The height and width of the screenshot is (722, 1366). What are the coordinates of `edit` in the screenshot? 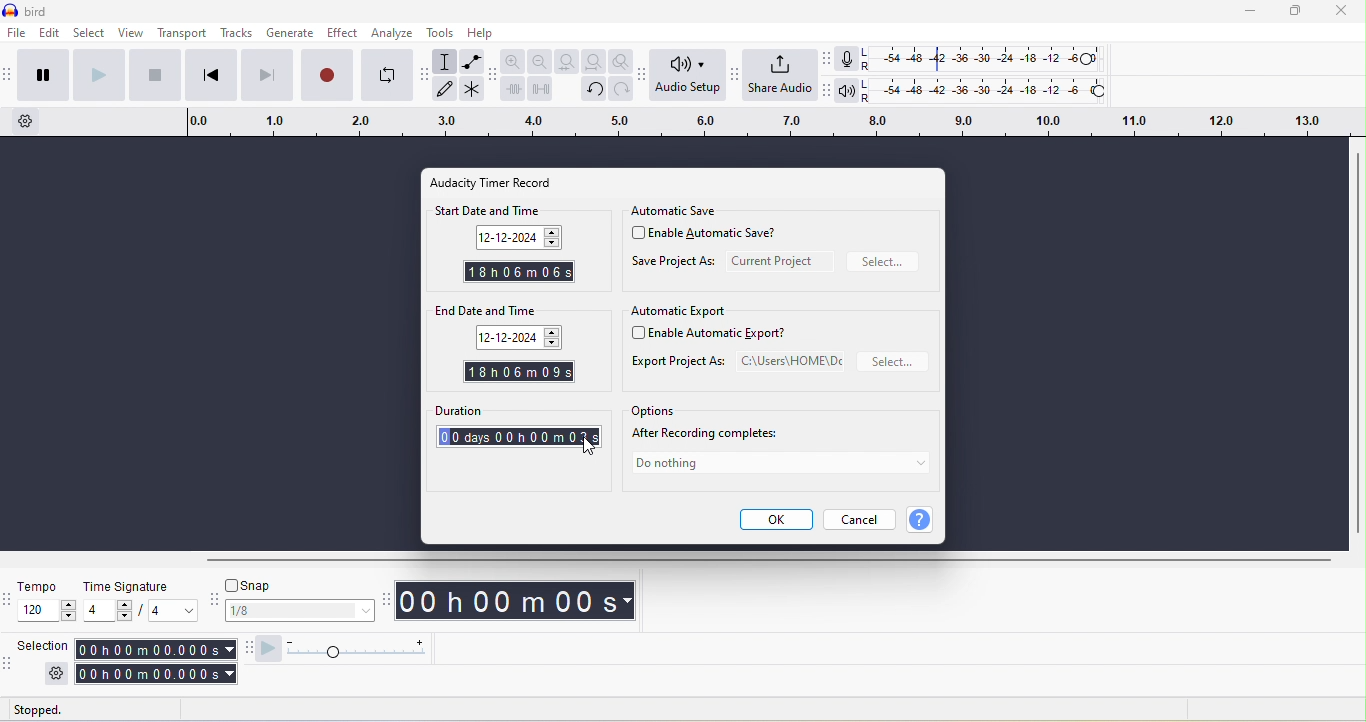 It's located at (48, 35).